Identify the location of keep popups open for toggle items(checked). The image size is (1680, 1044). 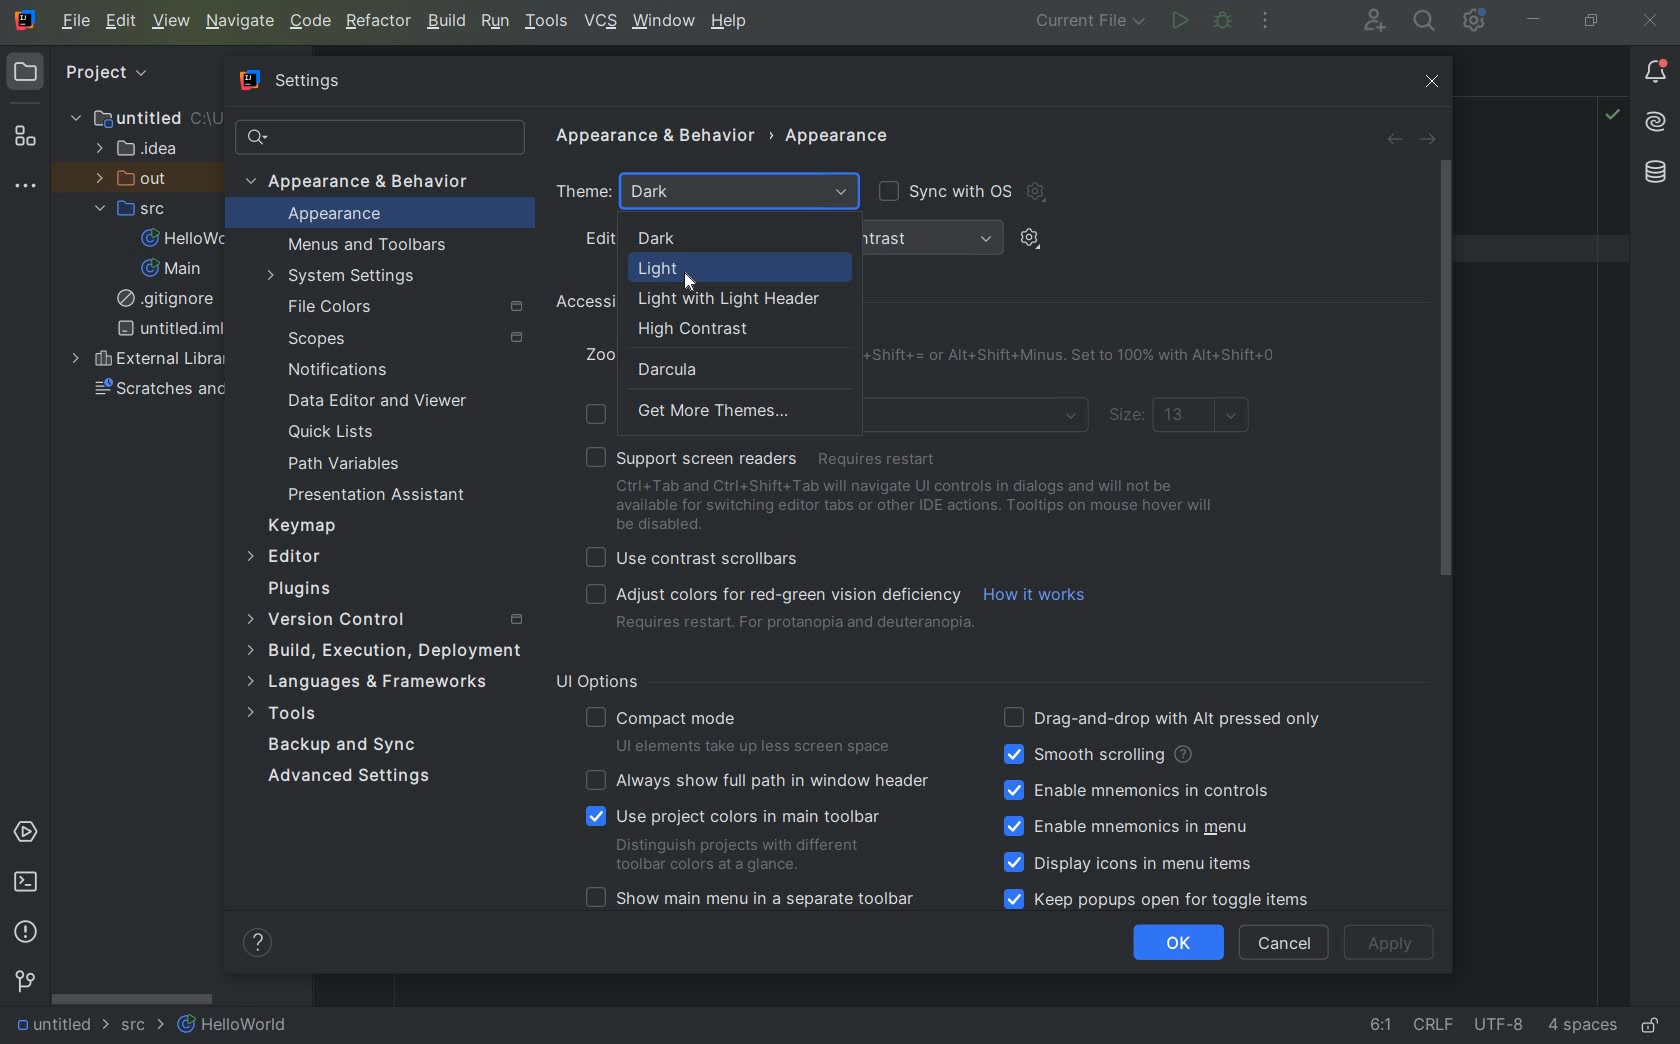
(1162, 899).